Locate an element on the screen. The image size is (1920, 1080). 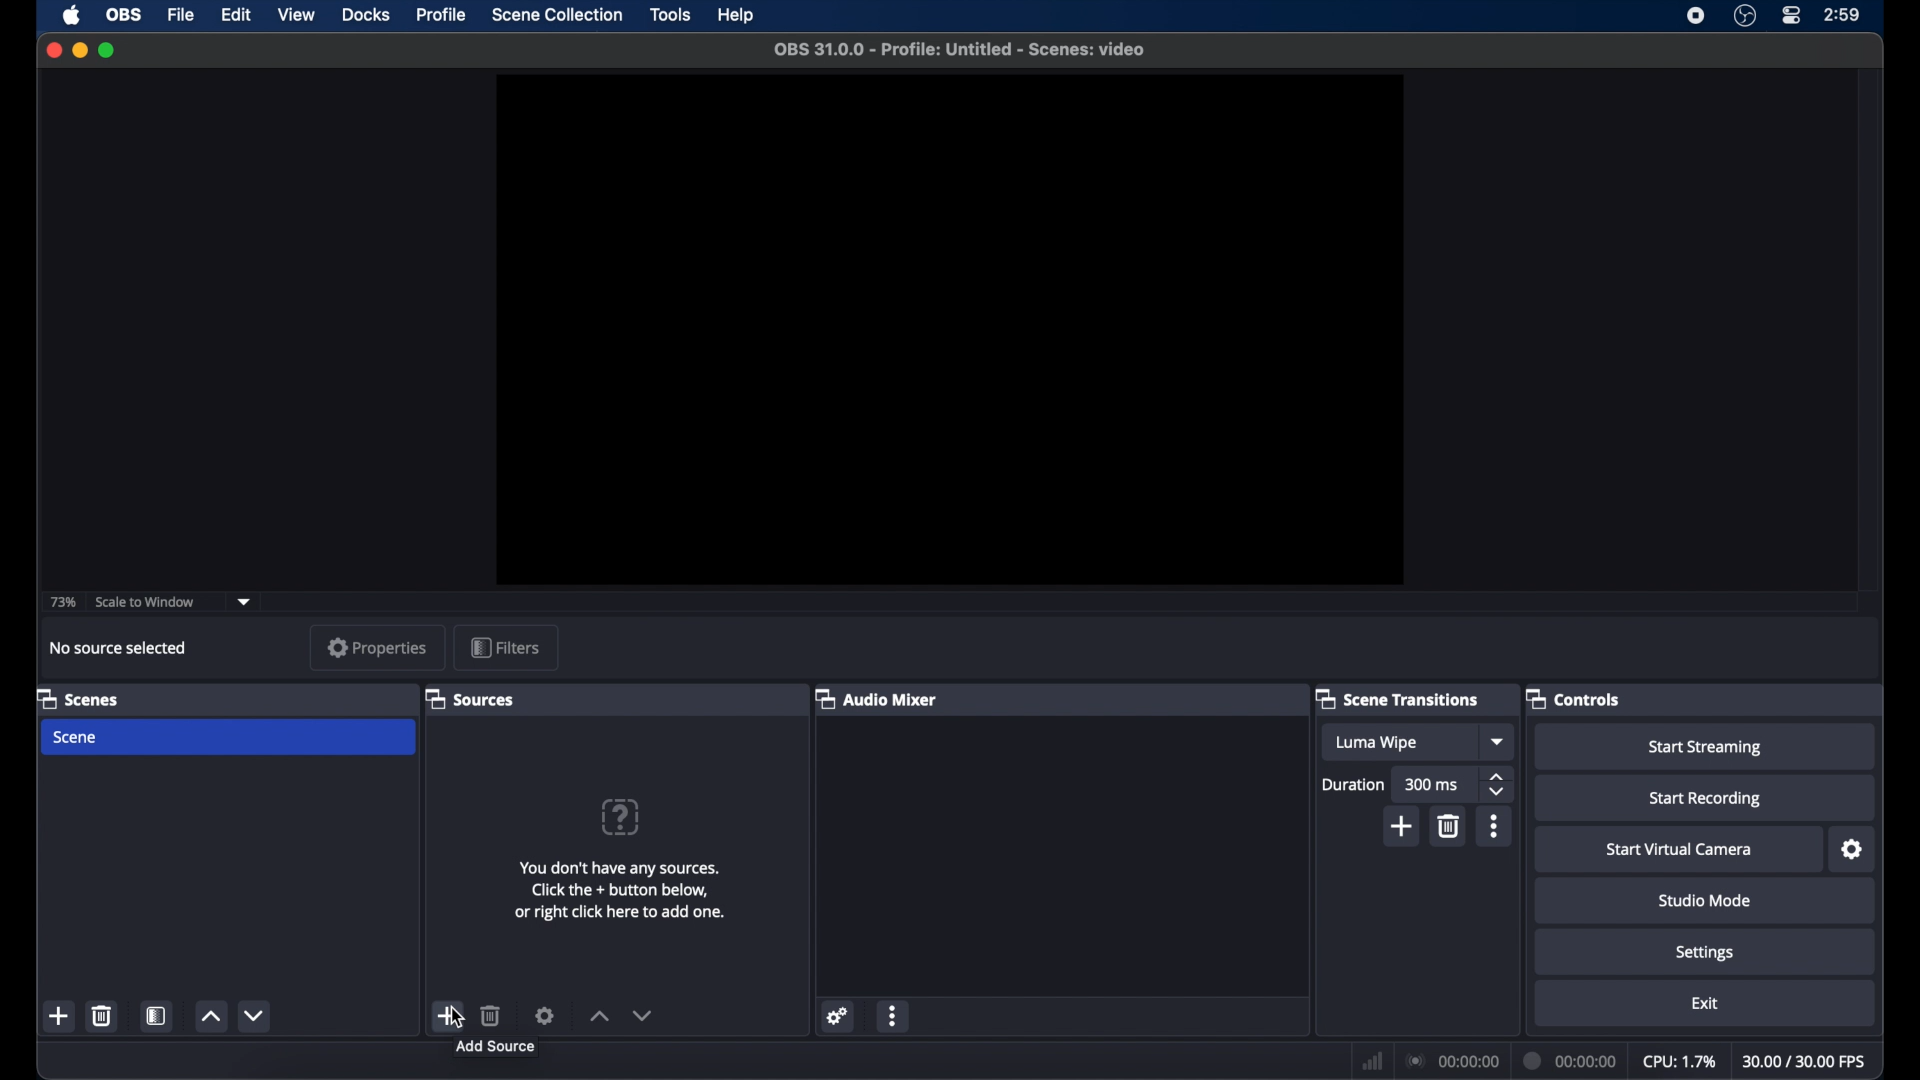
start virtual camera is located at coordinates (1680, 850).